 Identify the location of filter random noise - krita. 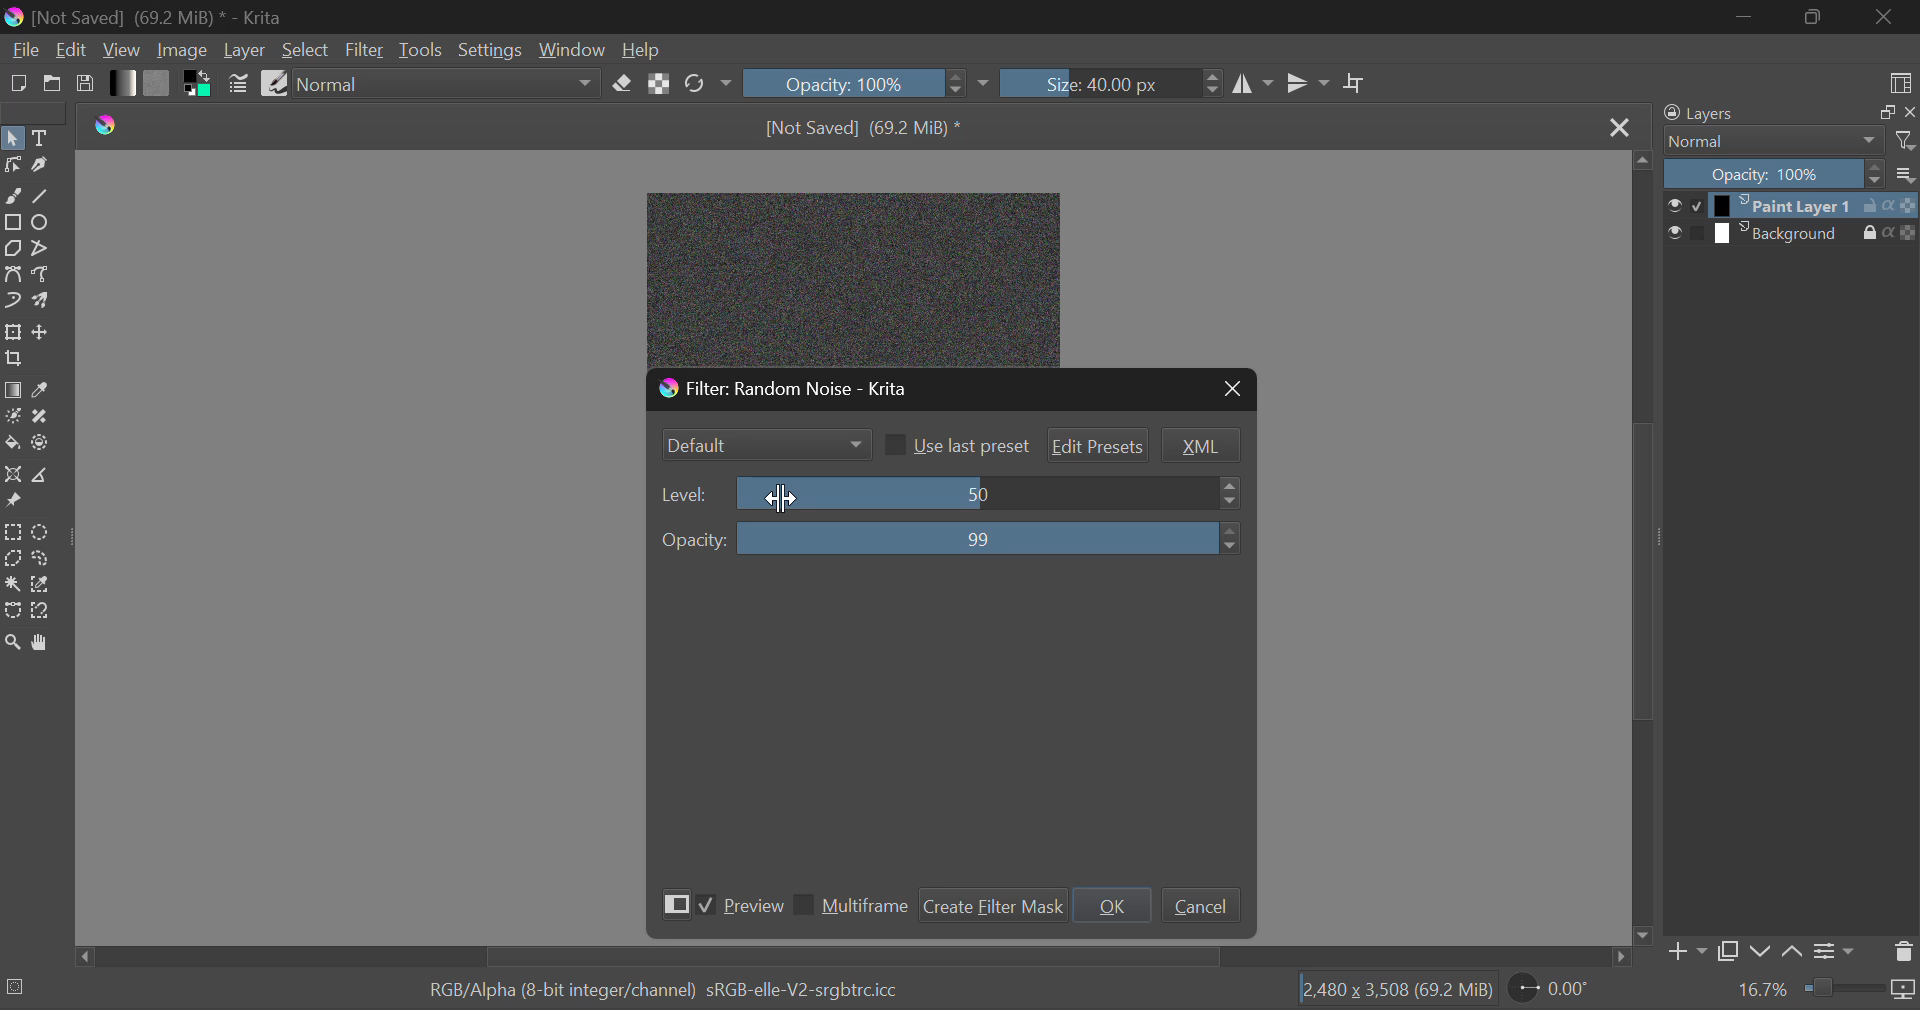
(859, 386).